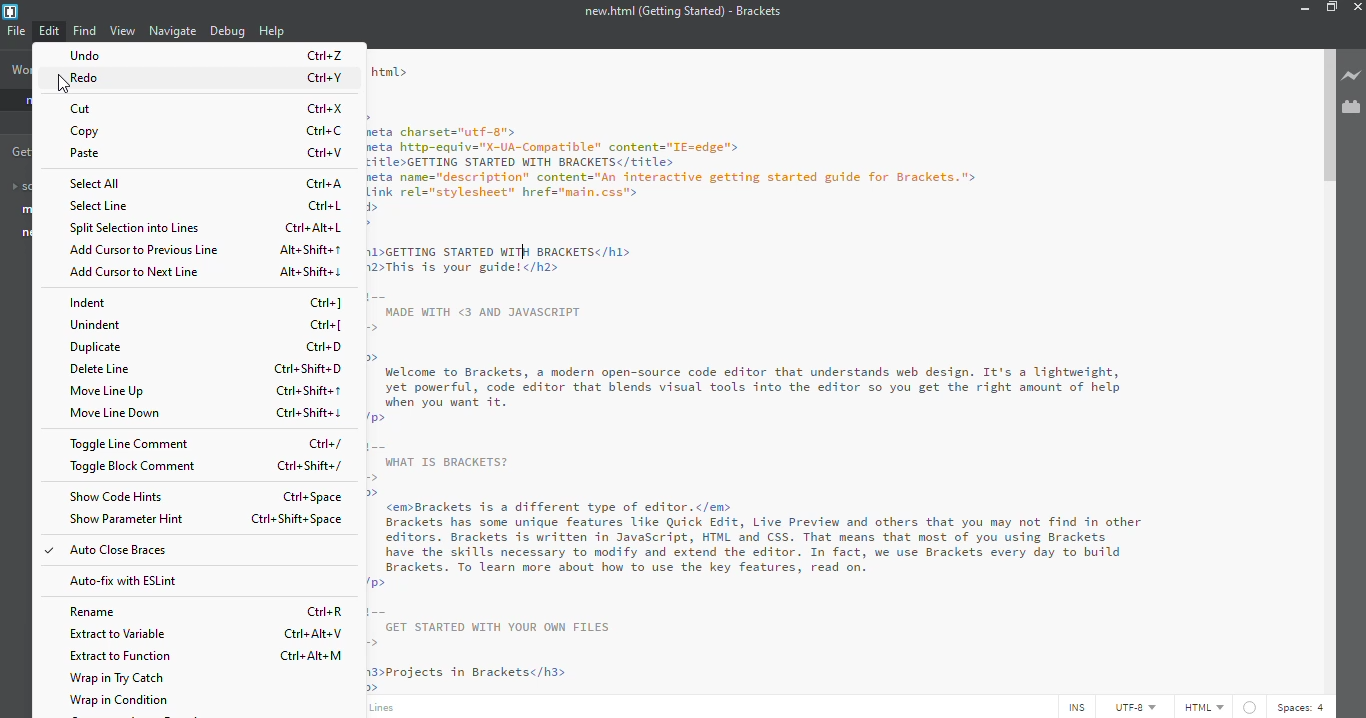 The height and width of the screenshot is (718, 1366). I want to click on indent, so click(90, 304).